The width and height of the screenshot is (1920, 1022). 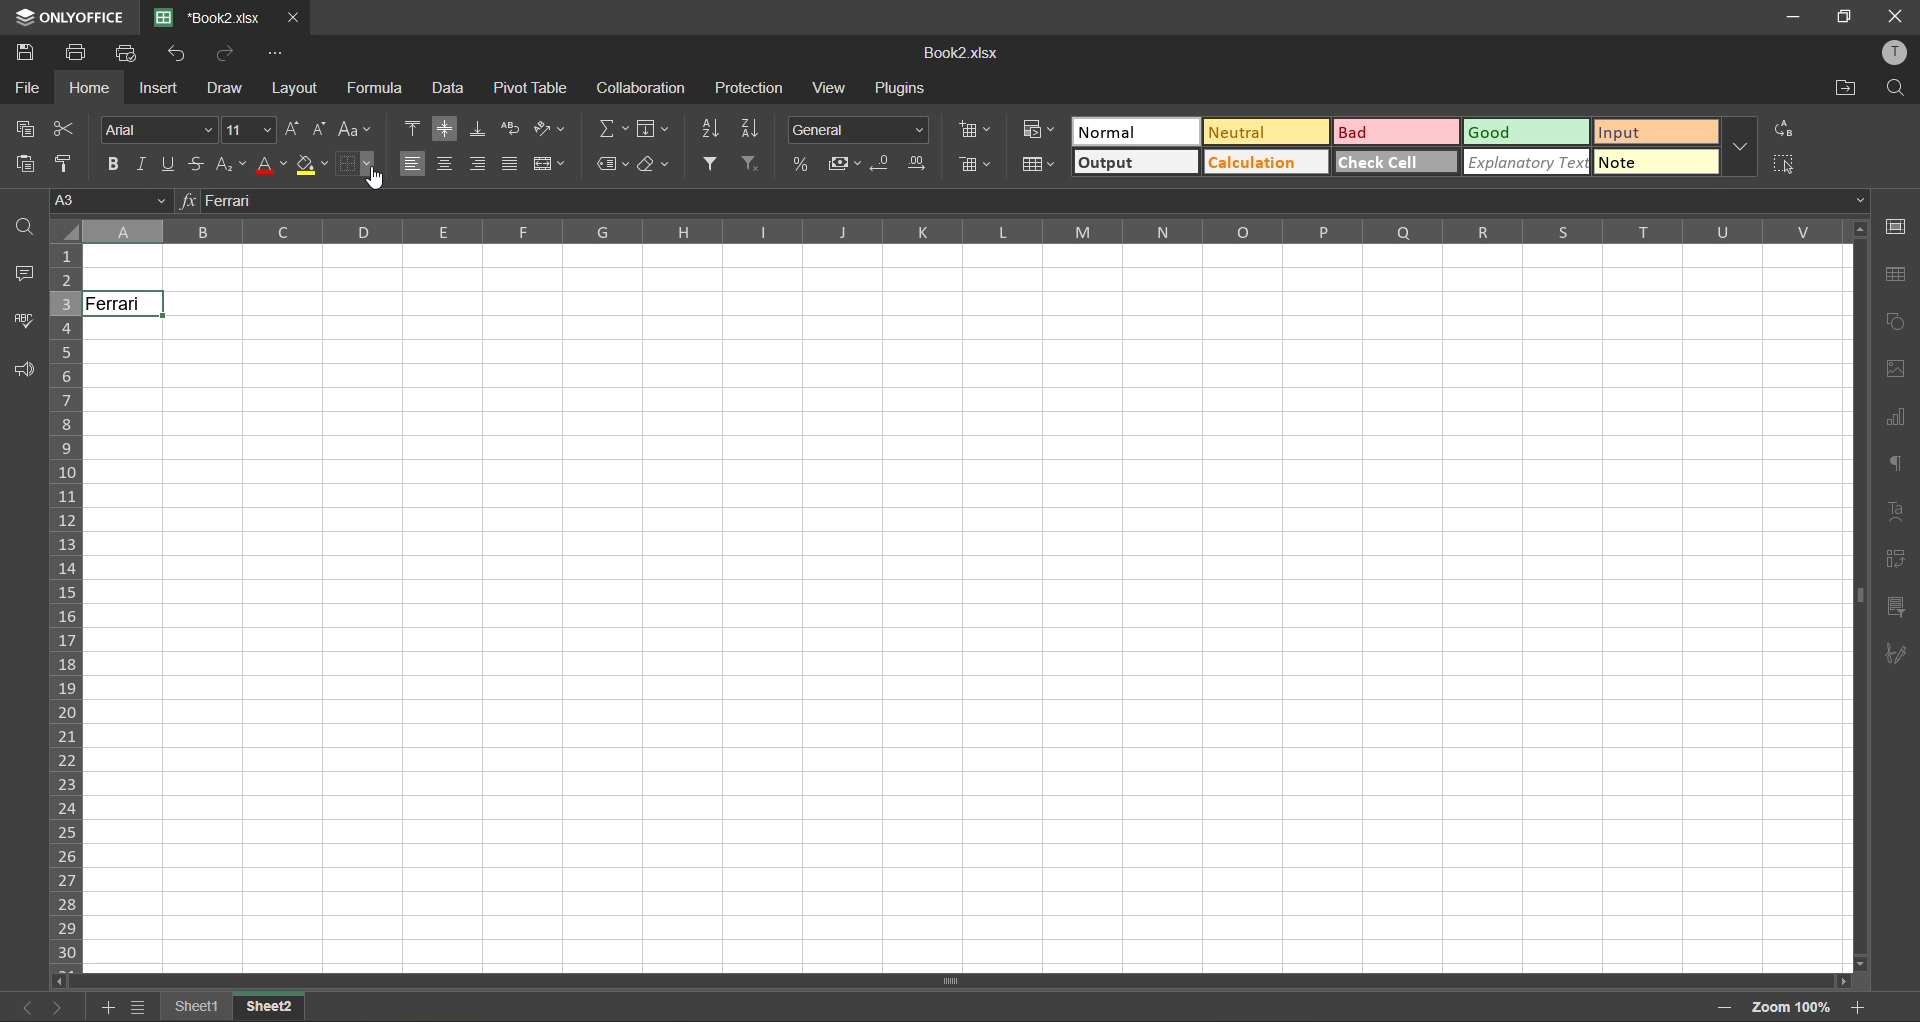 I want to click on increment size, so click(x=290, y=128).